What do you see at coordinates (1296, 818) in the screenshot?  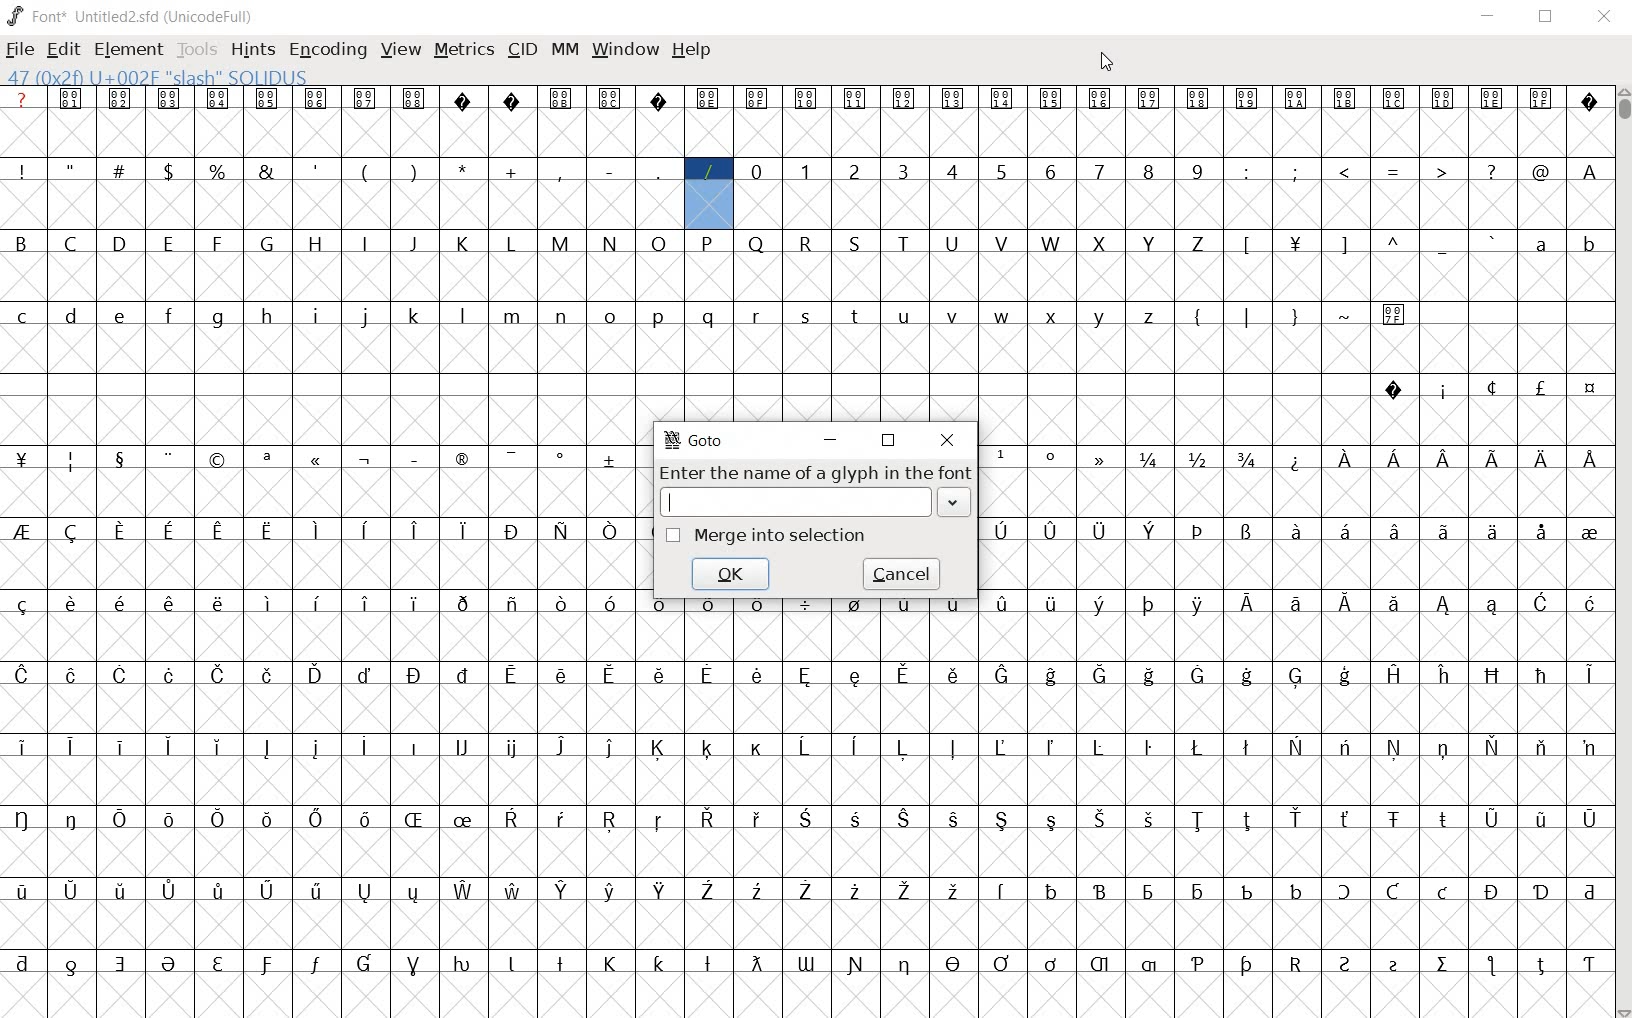 I see `glyph` at bounding box center [1296, 818].